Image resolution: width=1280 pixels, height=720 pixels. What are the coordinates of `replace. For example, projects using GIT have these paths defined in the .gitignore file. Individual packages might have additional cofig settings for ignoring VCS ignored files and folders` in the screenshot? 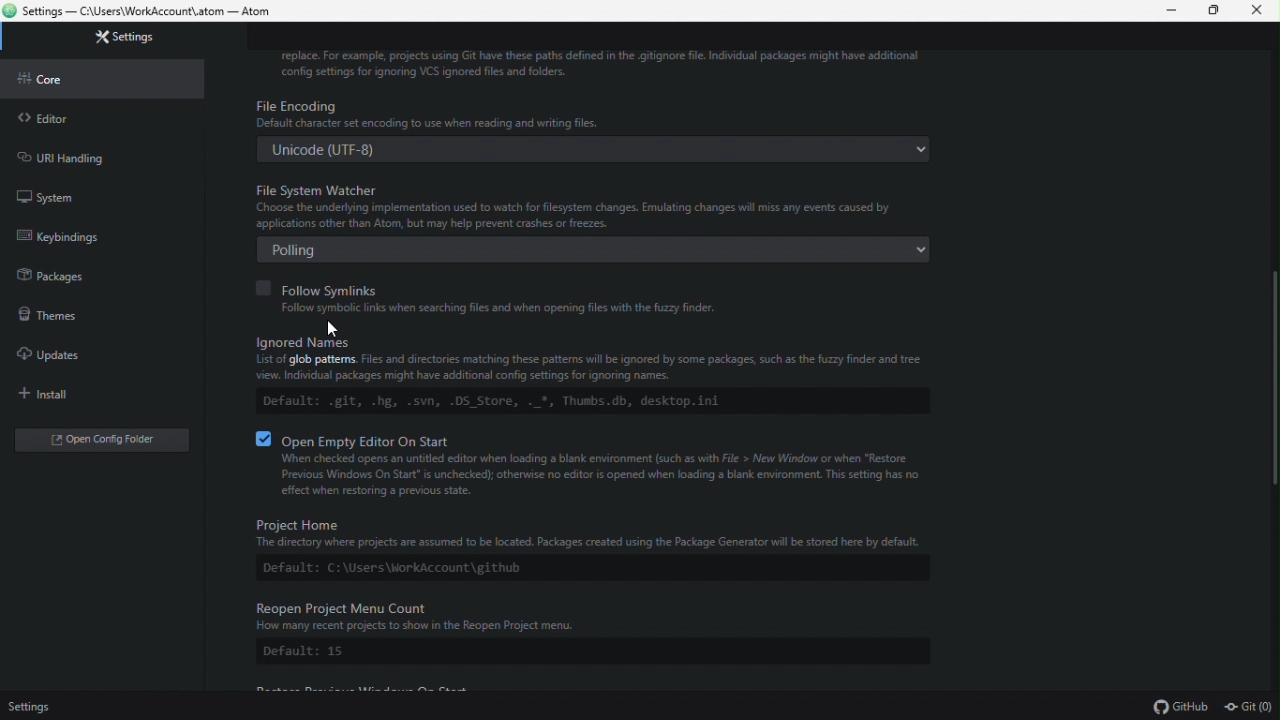 It's located at (600, 63).